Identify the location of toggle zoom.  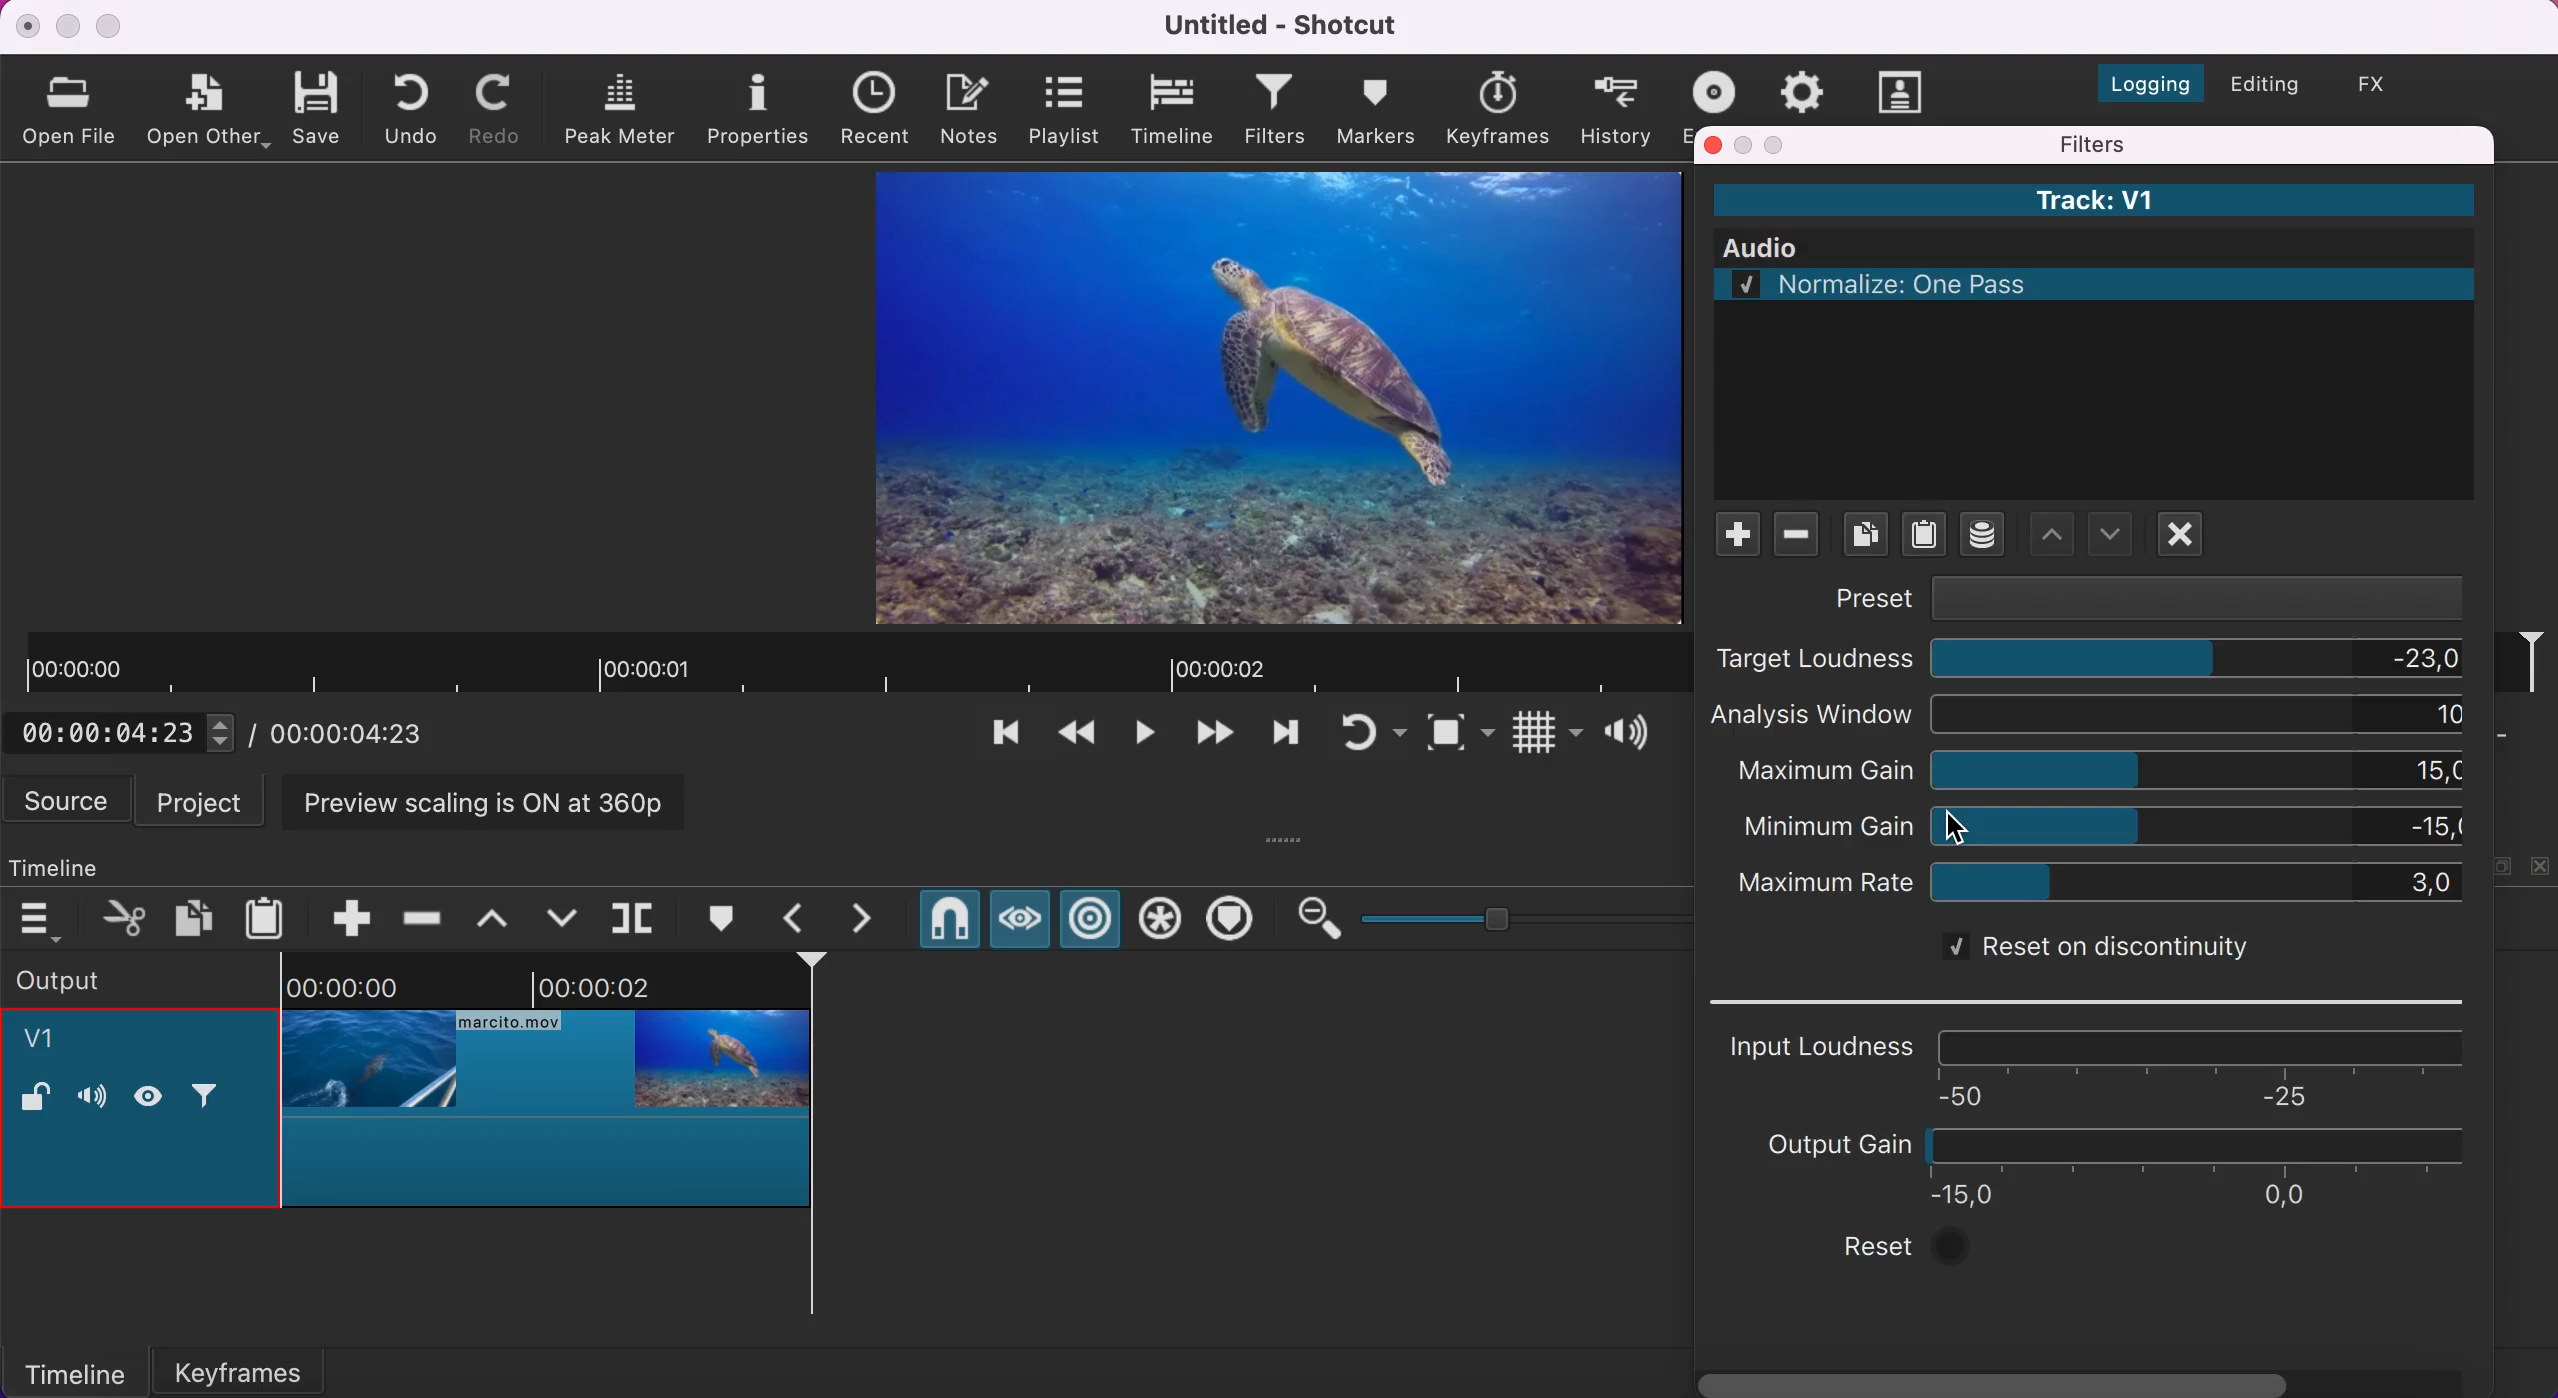
(1460, 737).